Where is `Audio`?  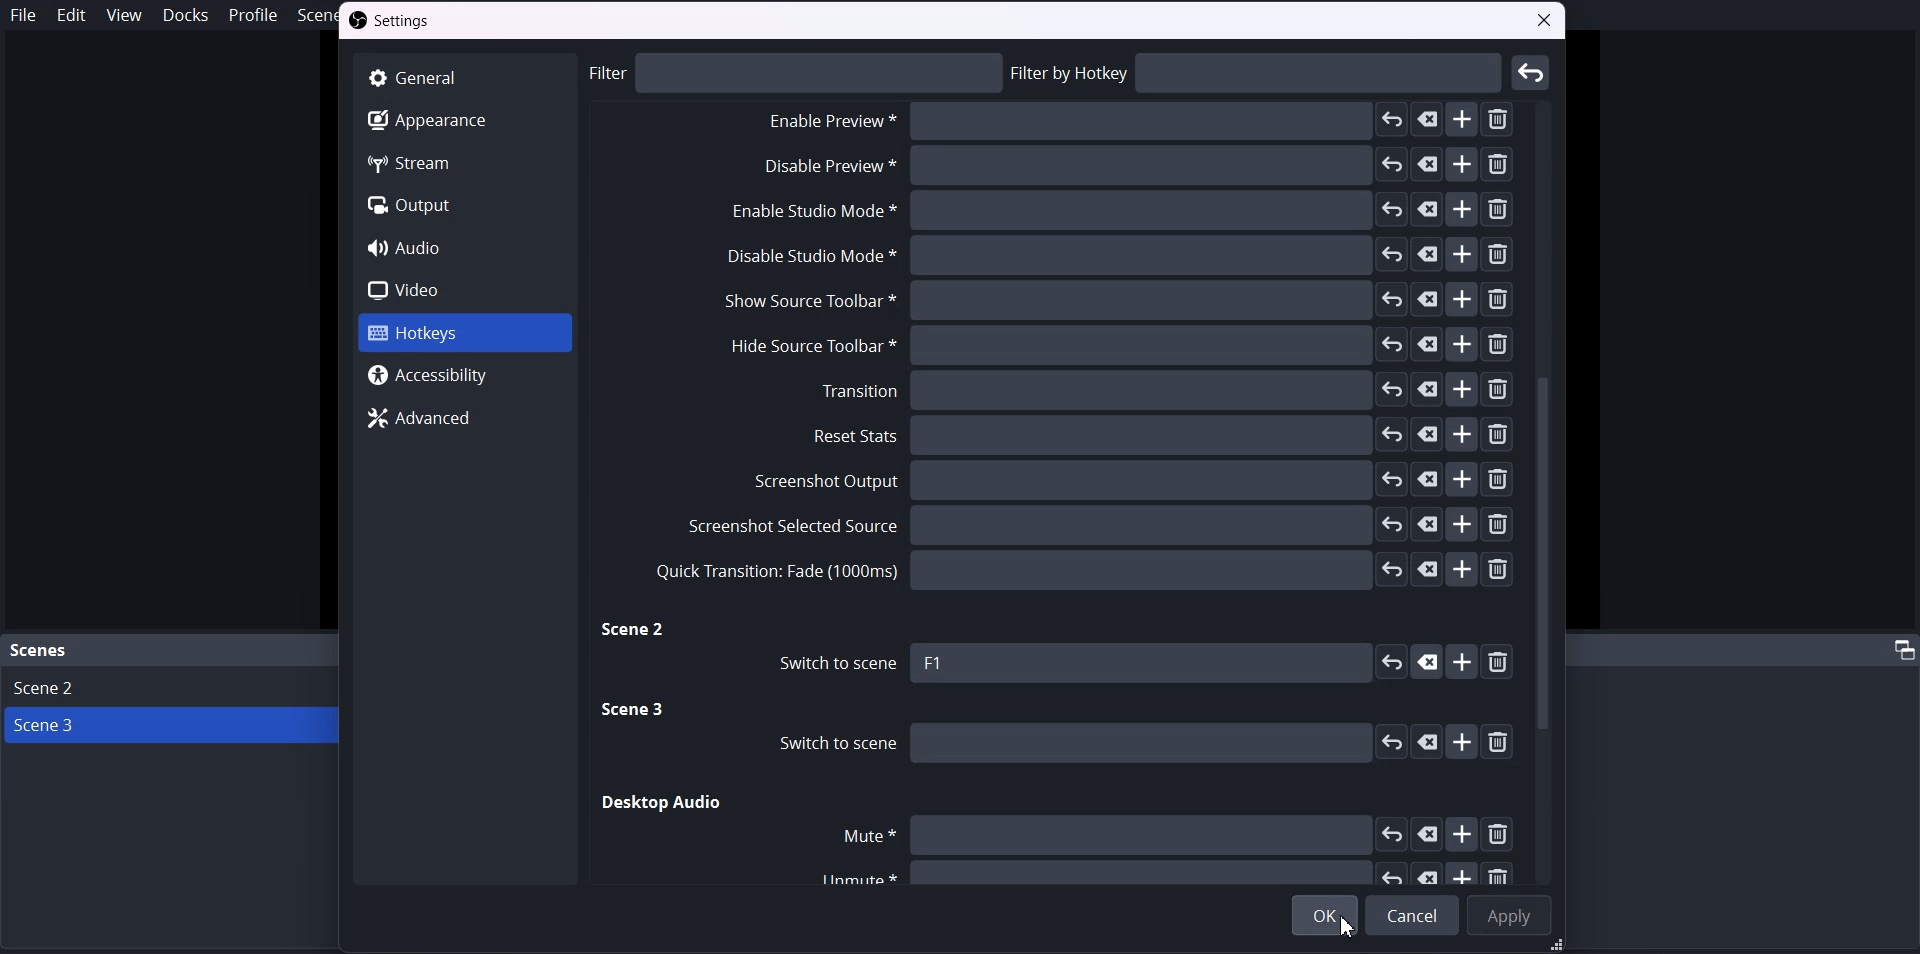
Audio is located at coordinates (464, 247).